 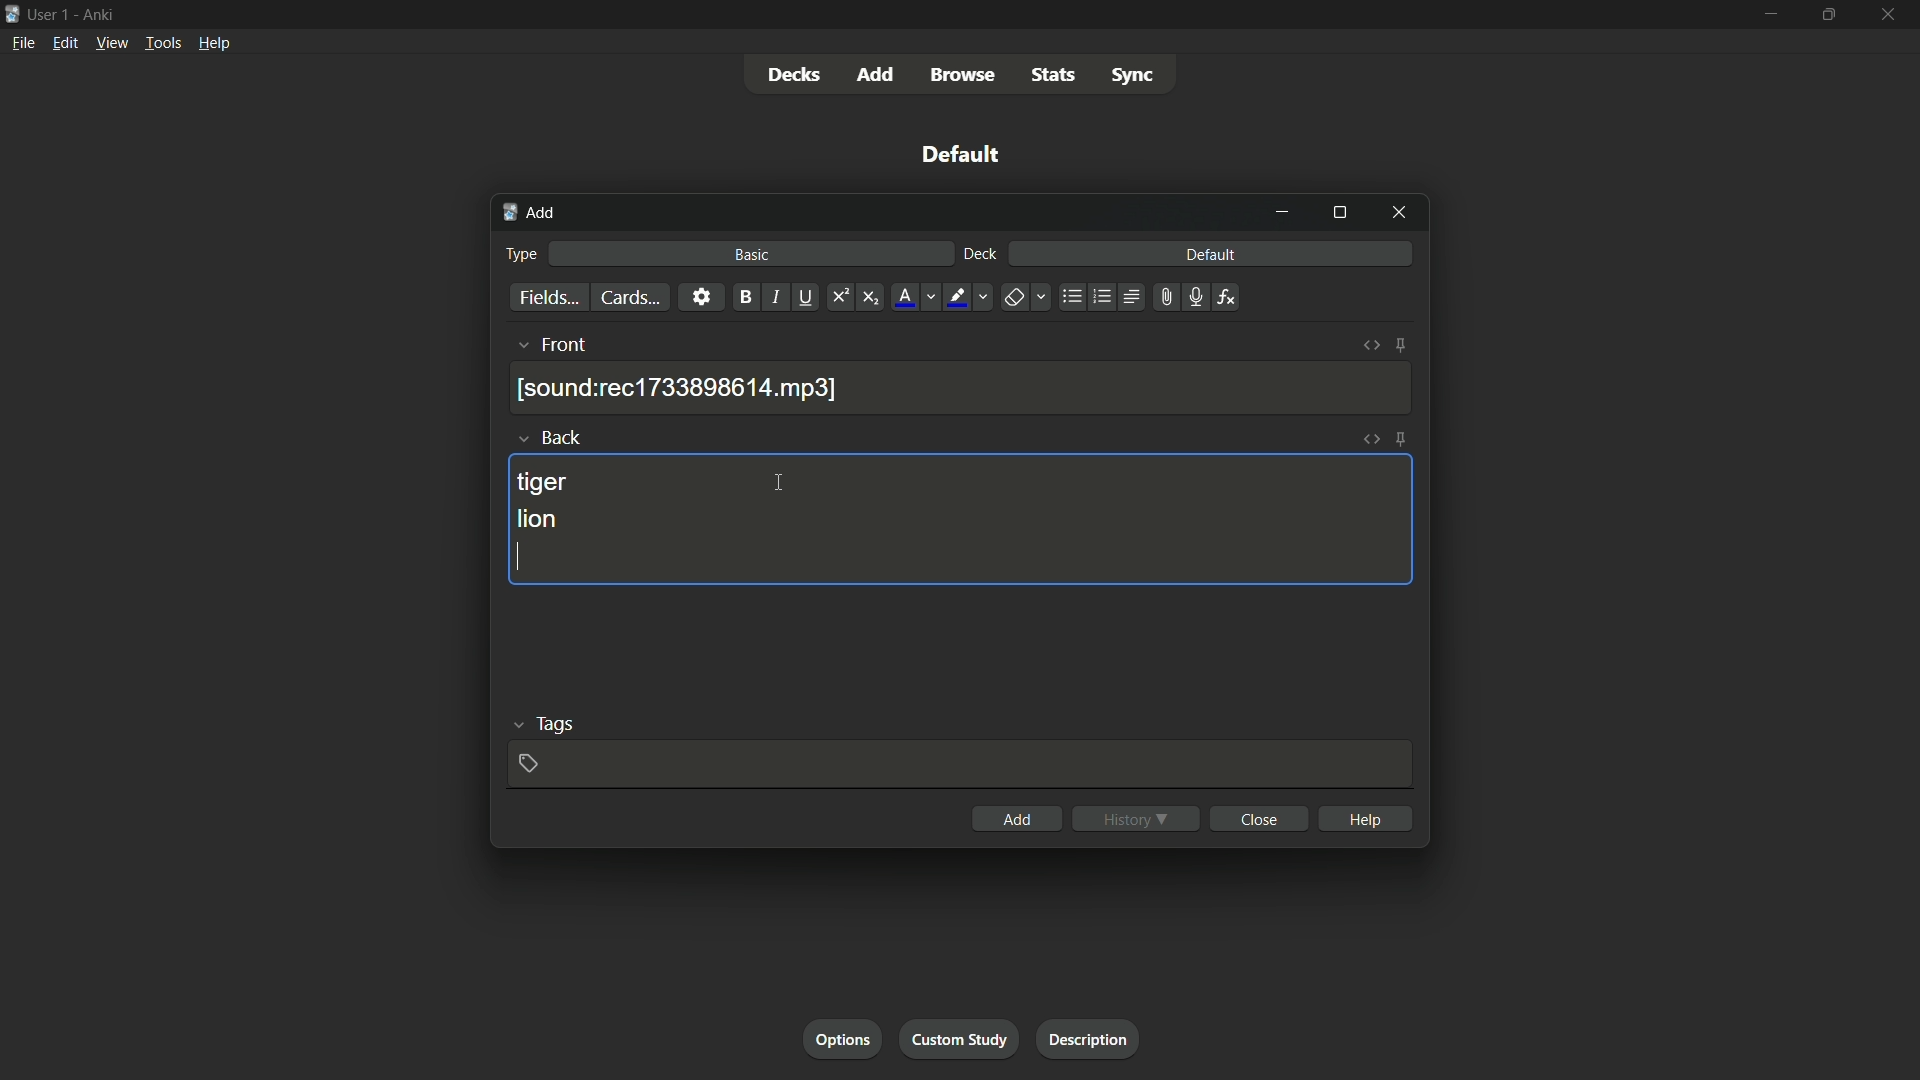 What do you see at coordinates (543, 521) in the screenshot?
I see `lion` at bounding box center [543, 521].